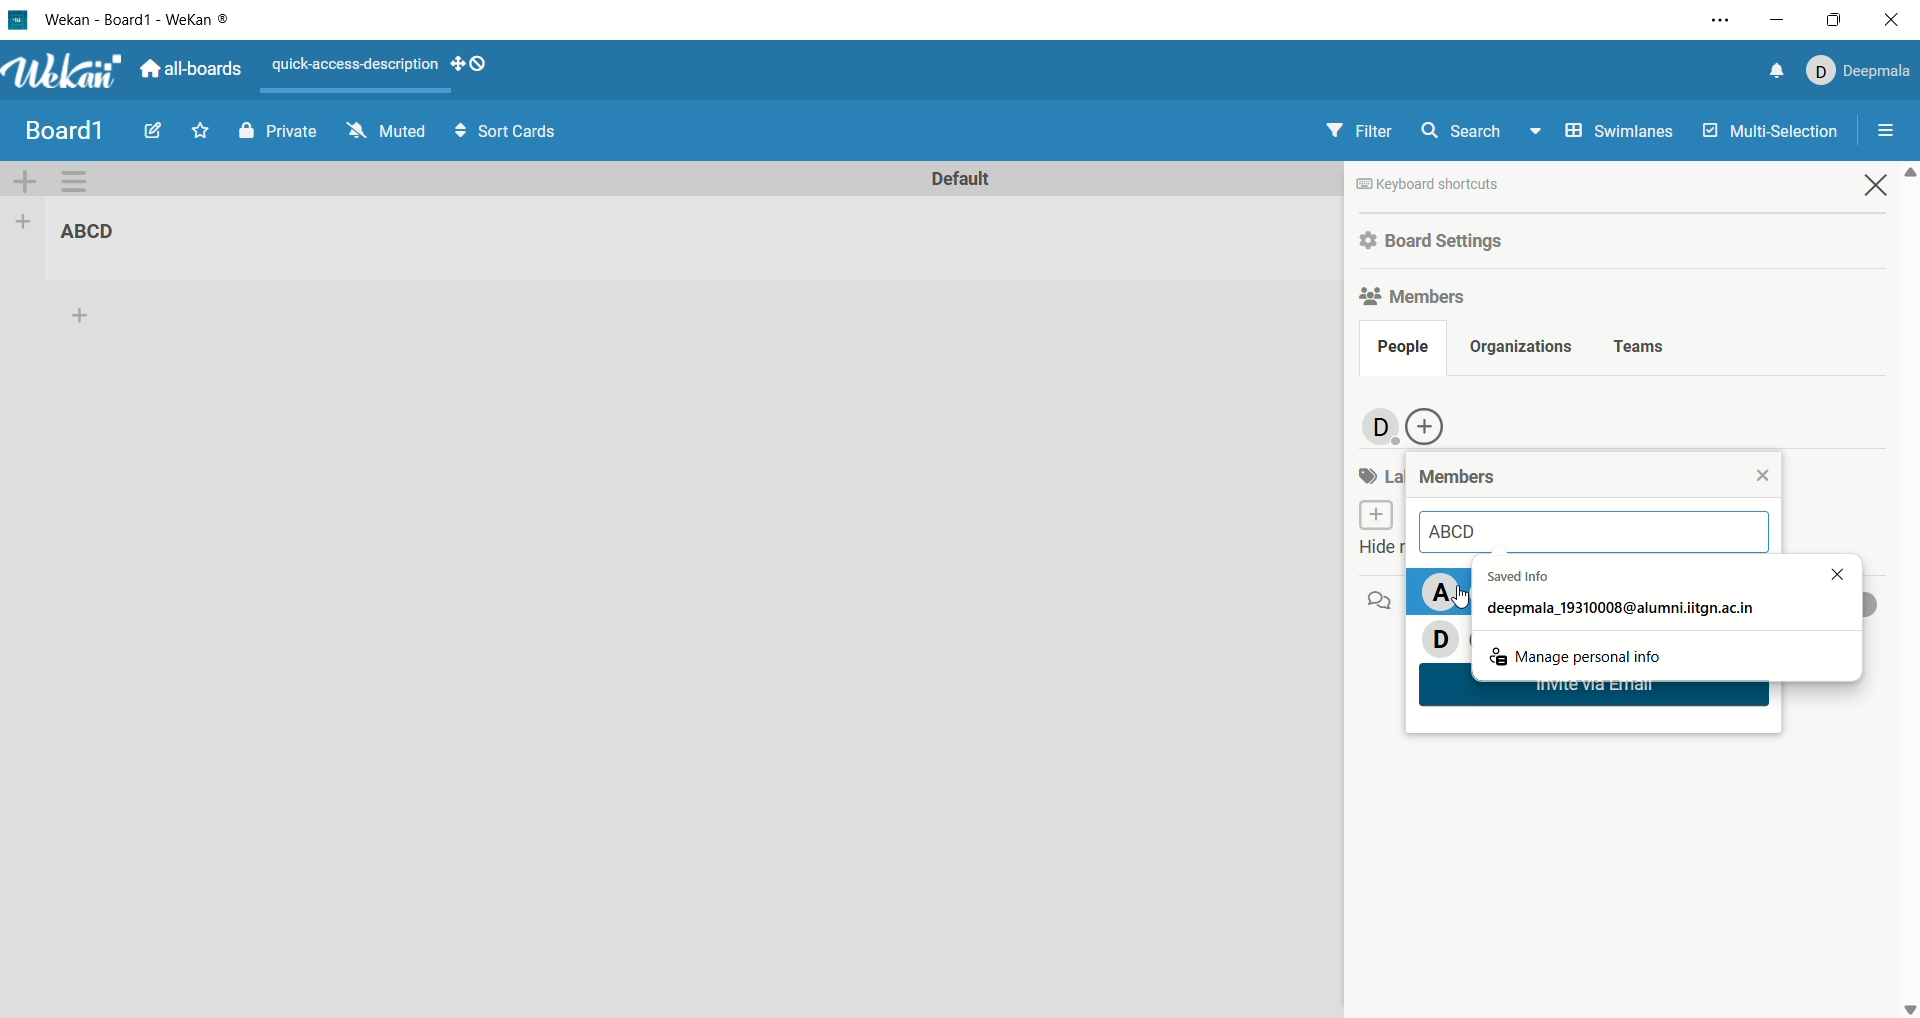  I want to click on organization, so click(1517, 348).